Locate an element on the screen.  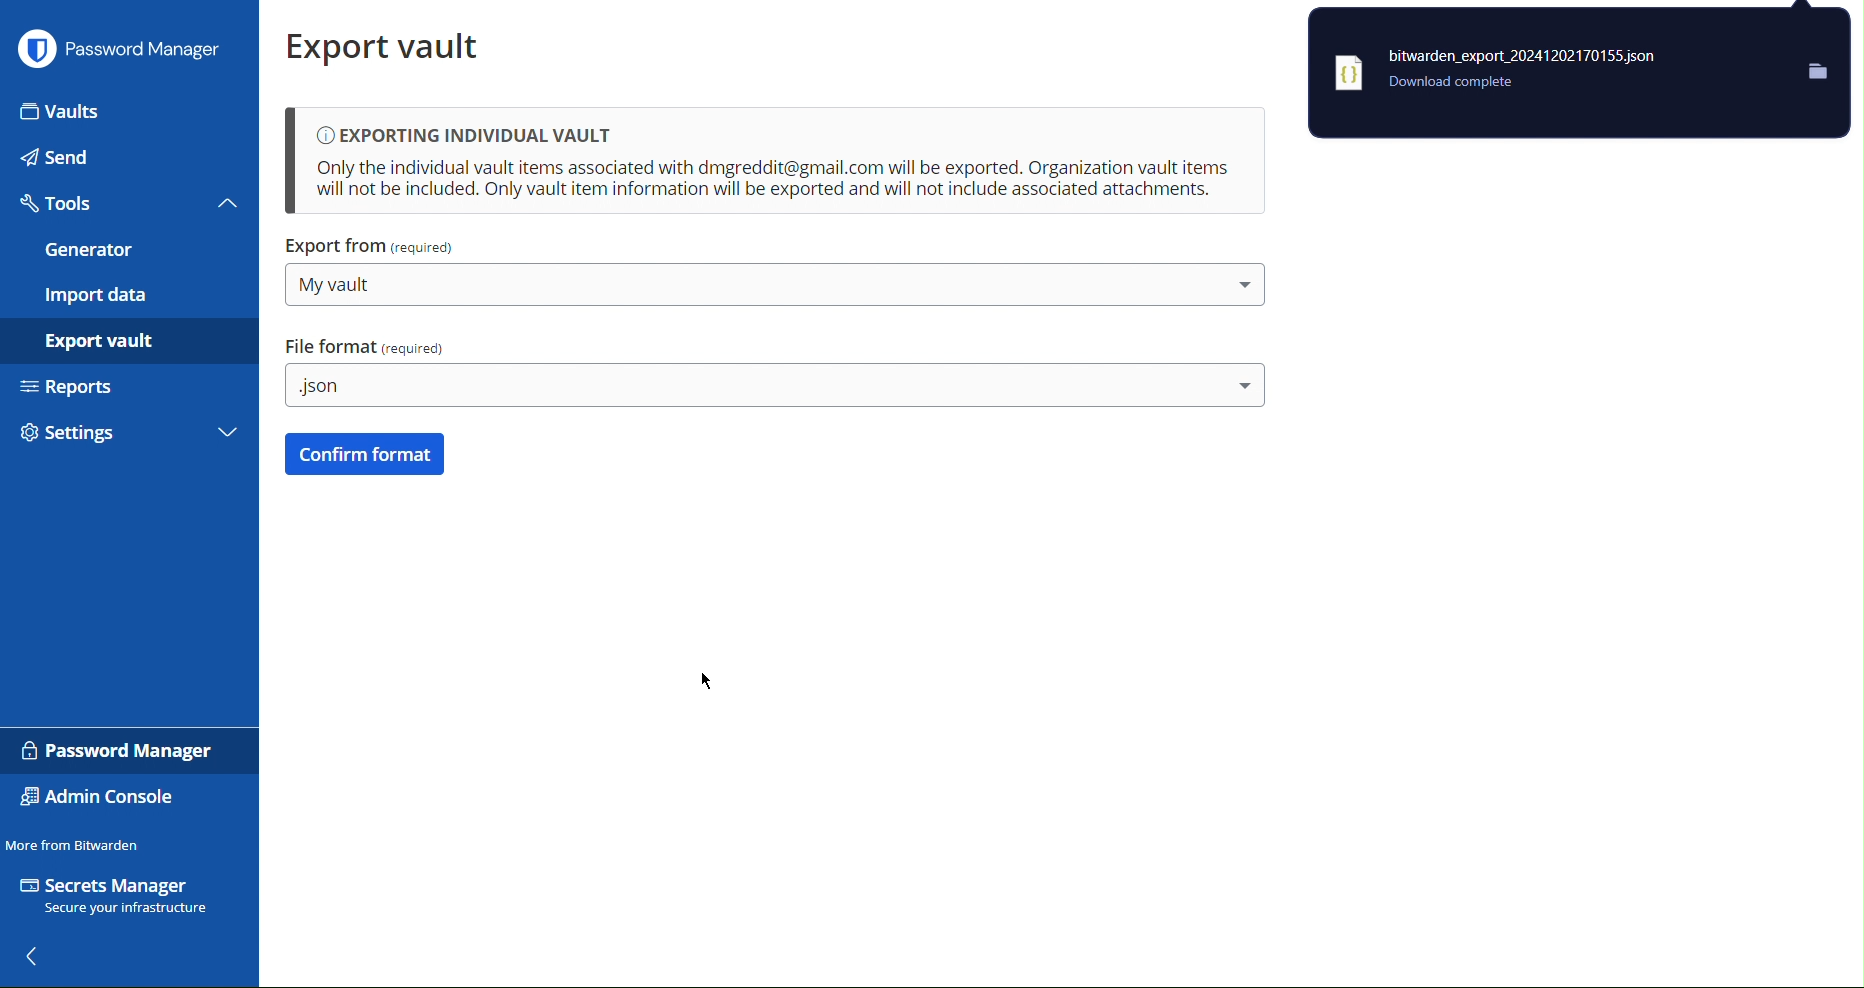
More  is located at coordinates (227, 431).